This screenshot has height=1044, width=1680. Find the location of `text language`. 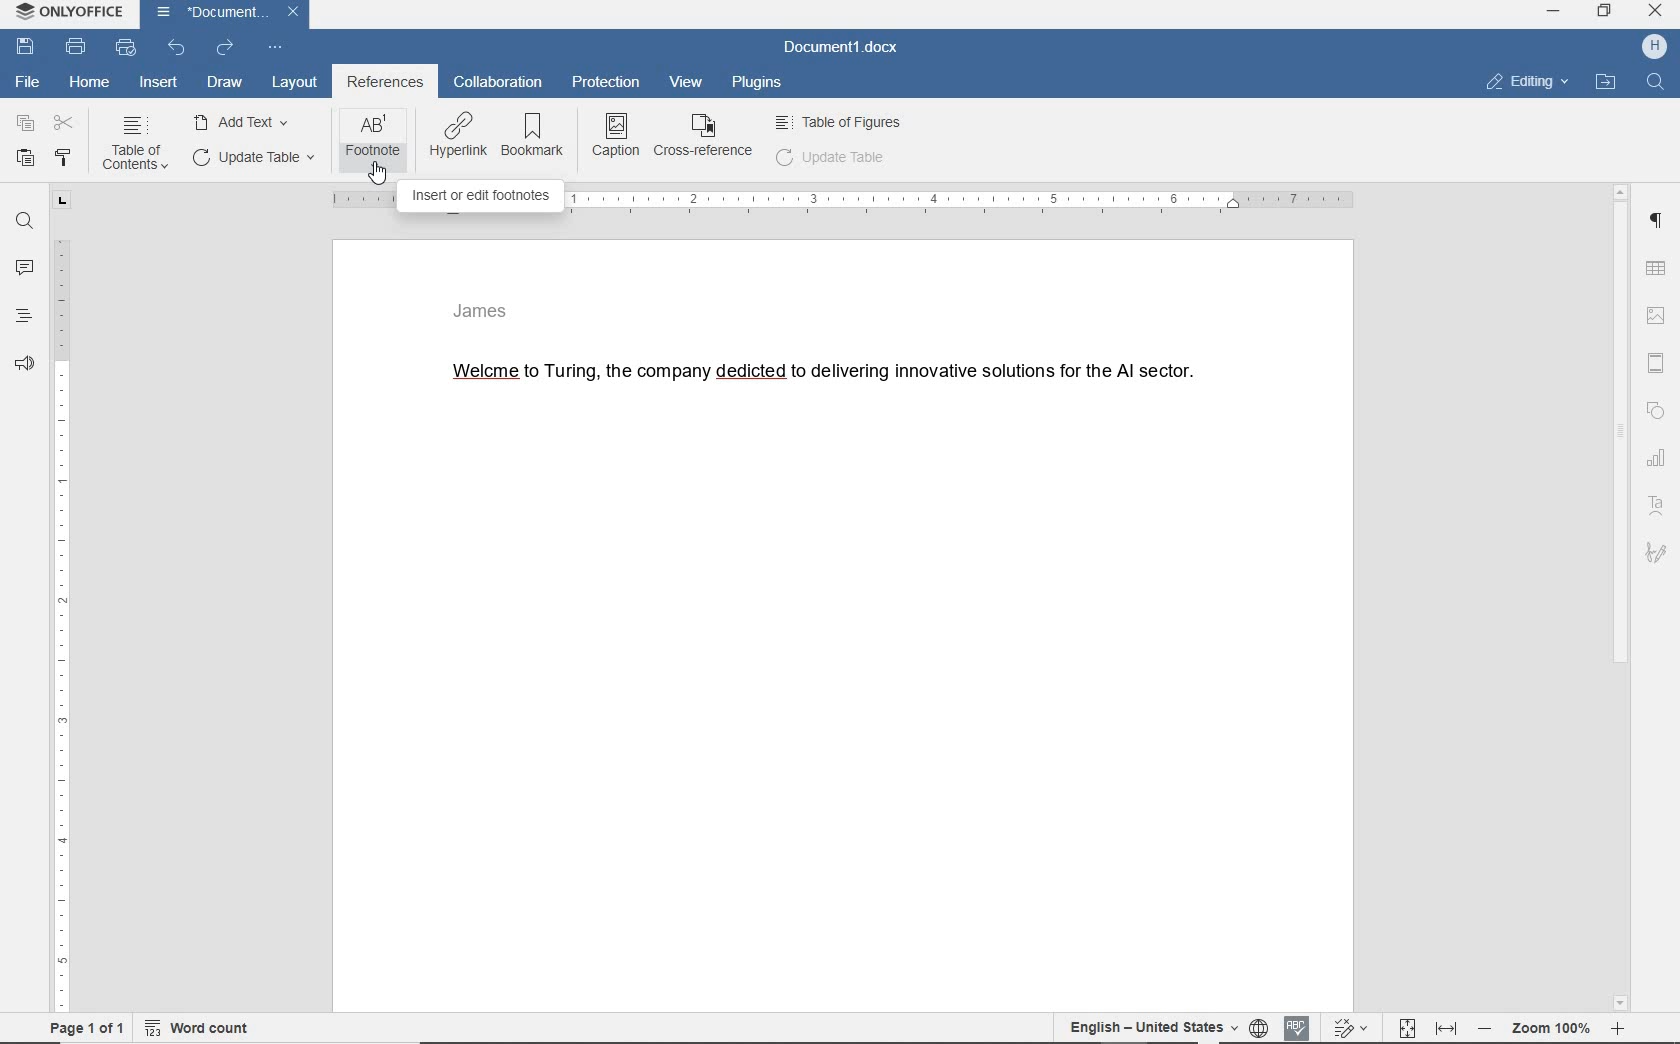

text language is located at coordinates (1145, 1026).